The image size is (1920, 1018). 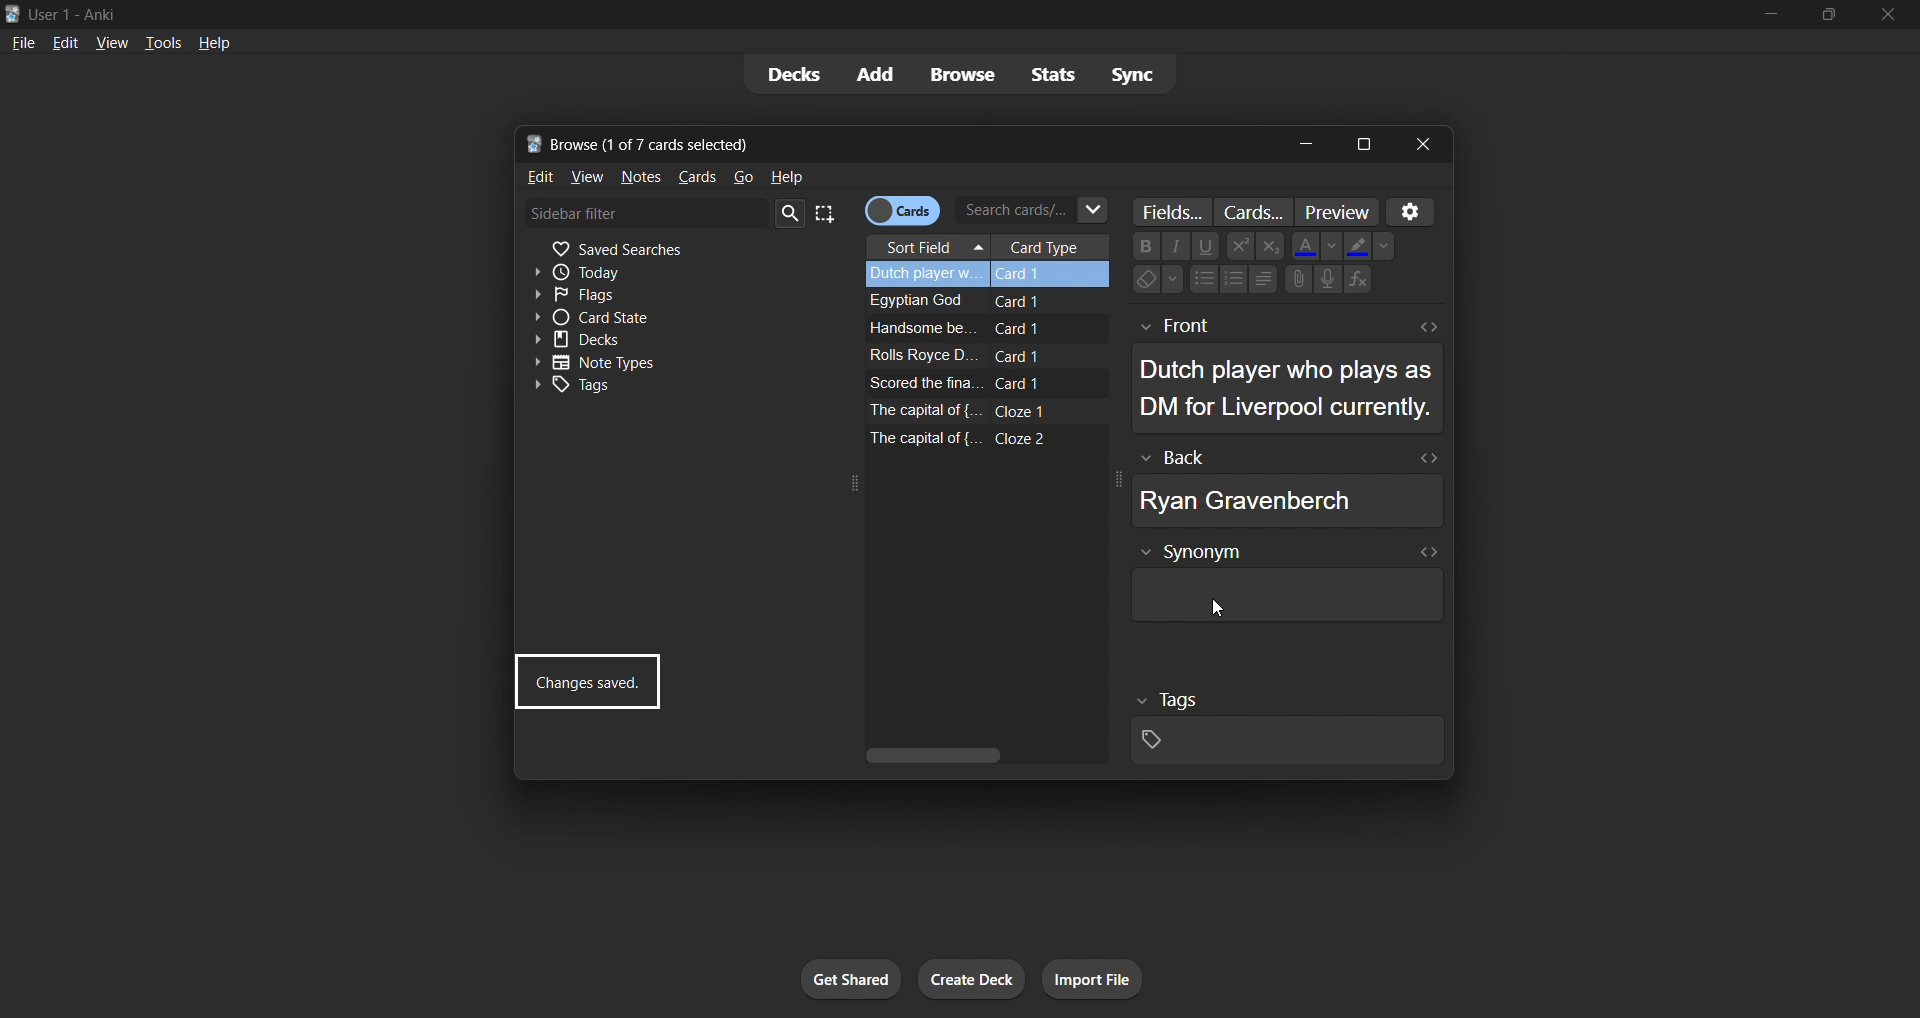 What do you see at coordinates (1335, 212) in the screenshot?
I see `preview cards` at bounding box center [1335, 212].